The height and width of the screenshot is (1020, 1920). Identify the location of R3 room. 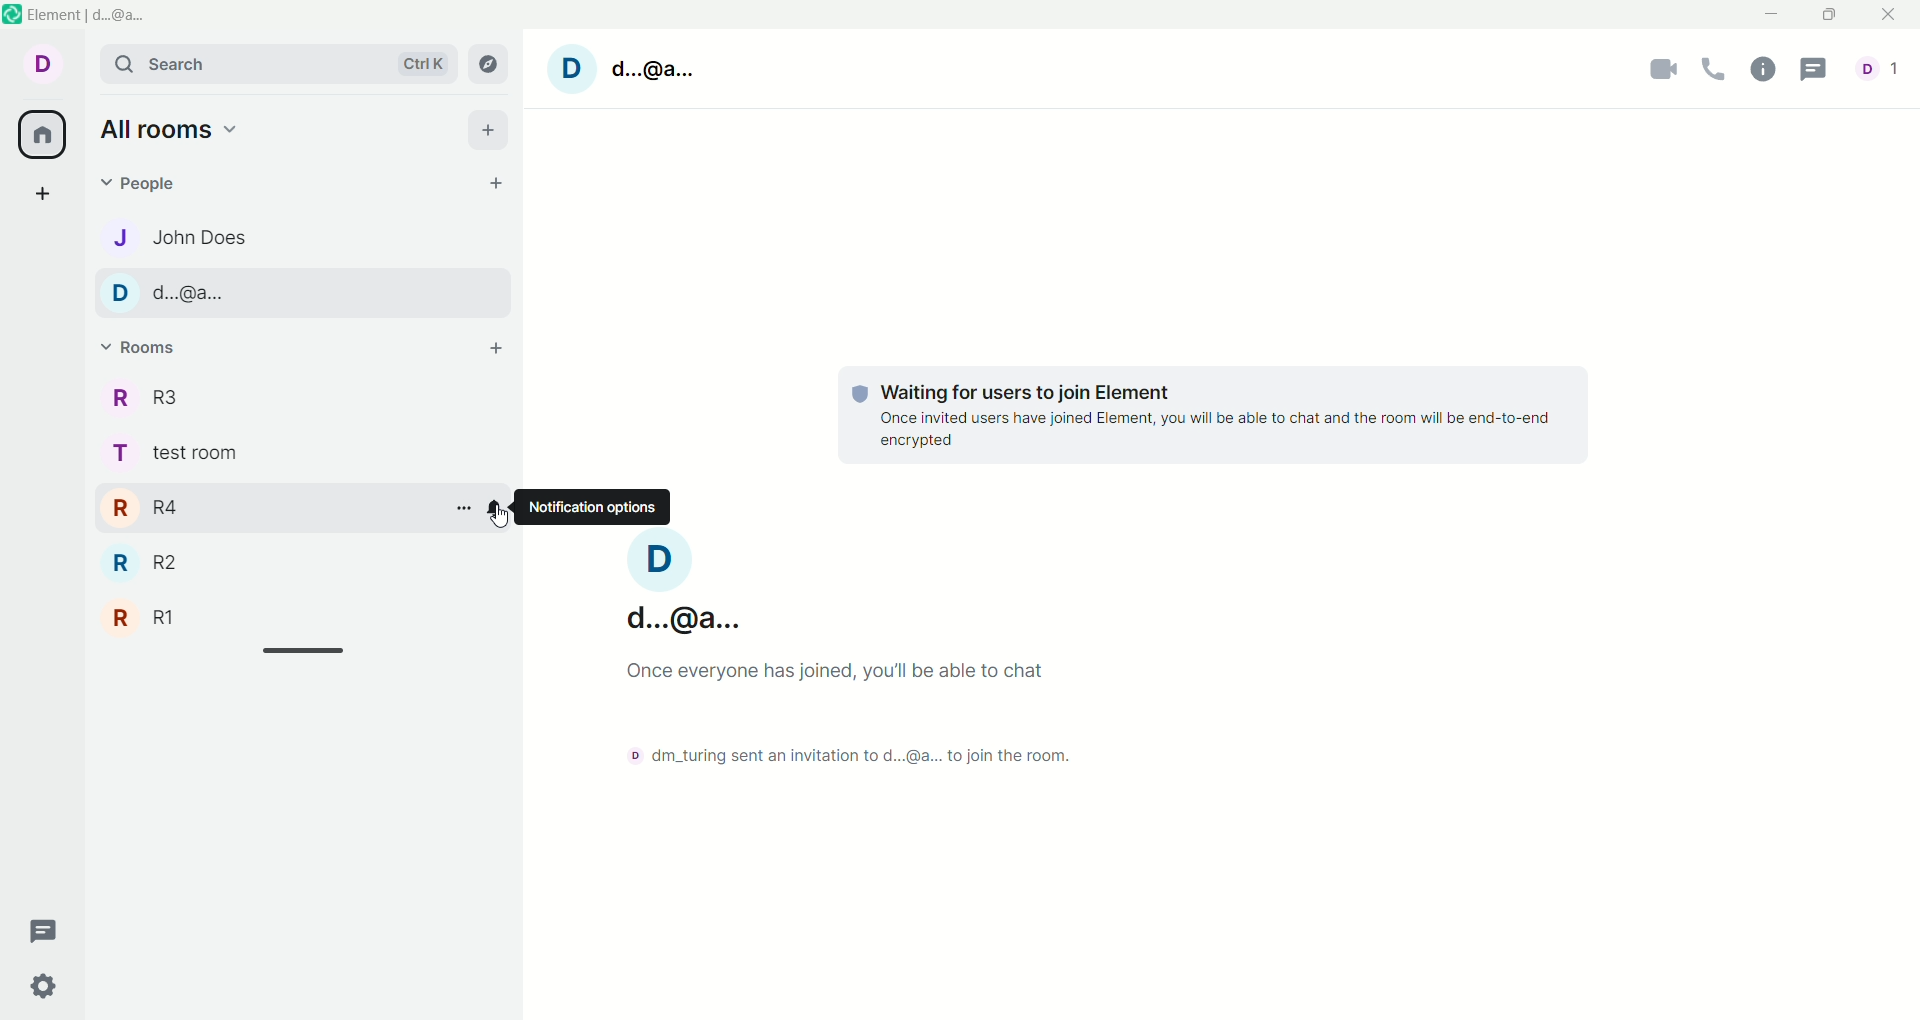
(301, 396).